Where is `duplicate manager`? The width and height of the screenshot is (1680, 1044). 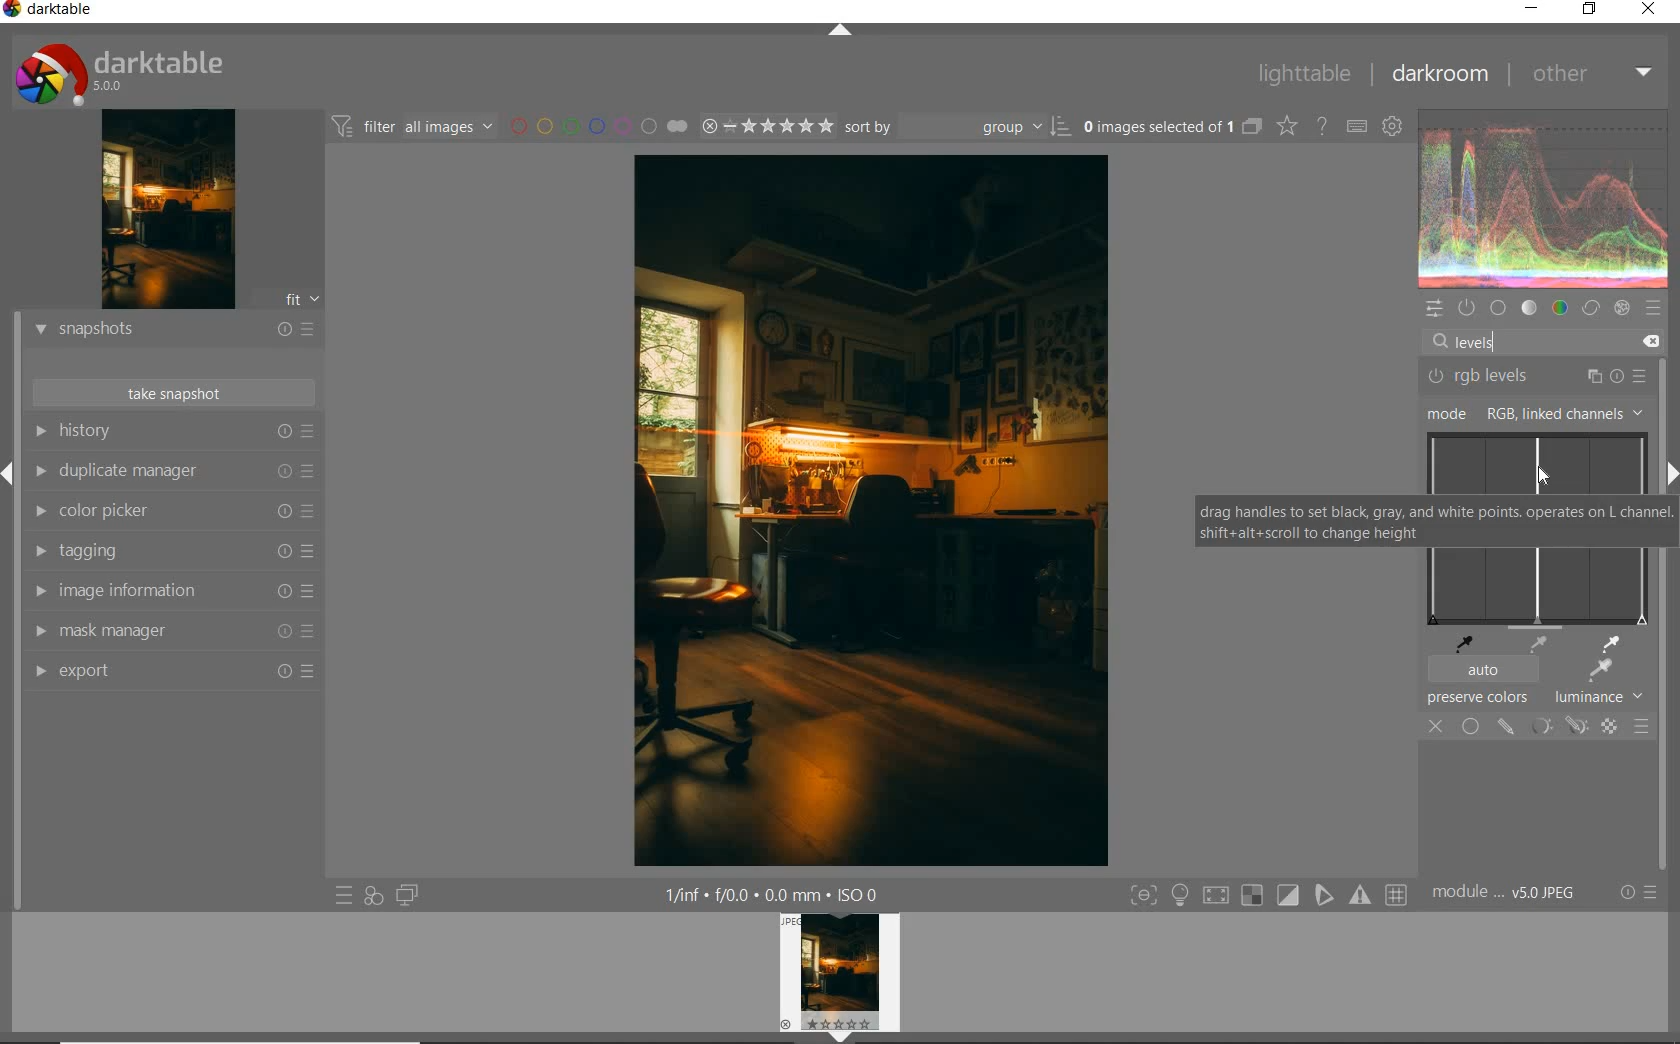 duplicate manager is located at coordinates (172, 471).